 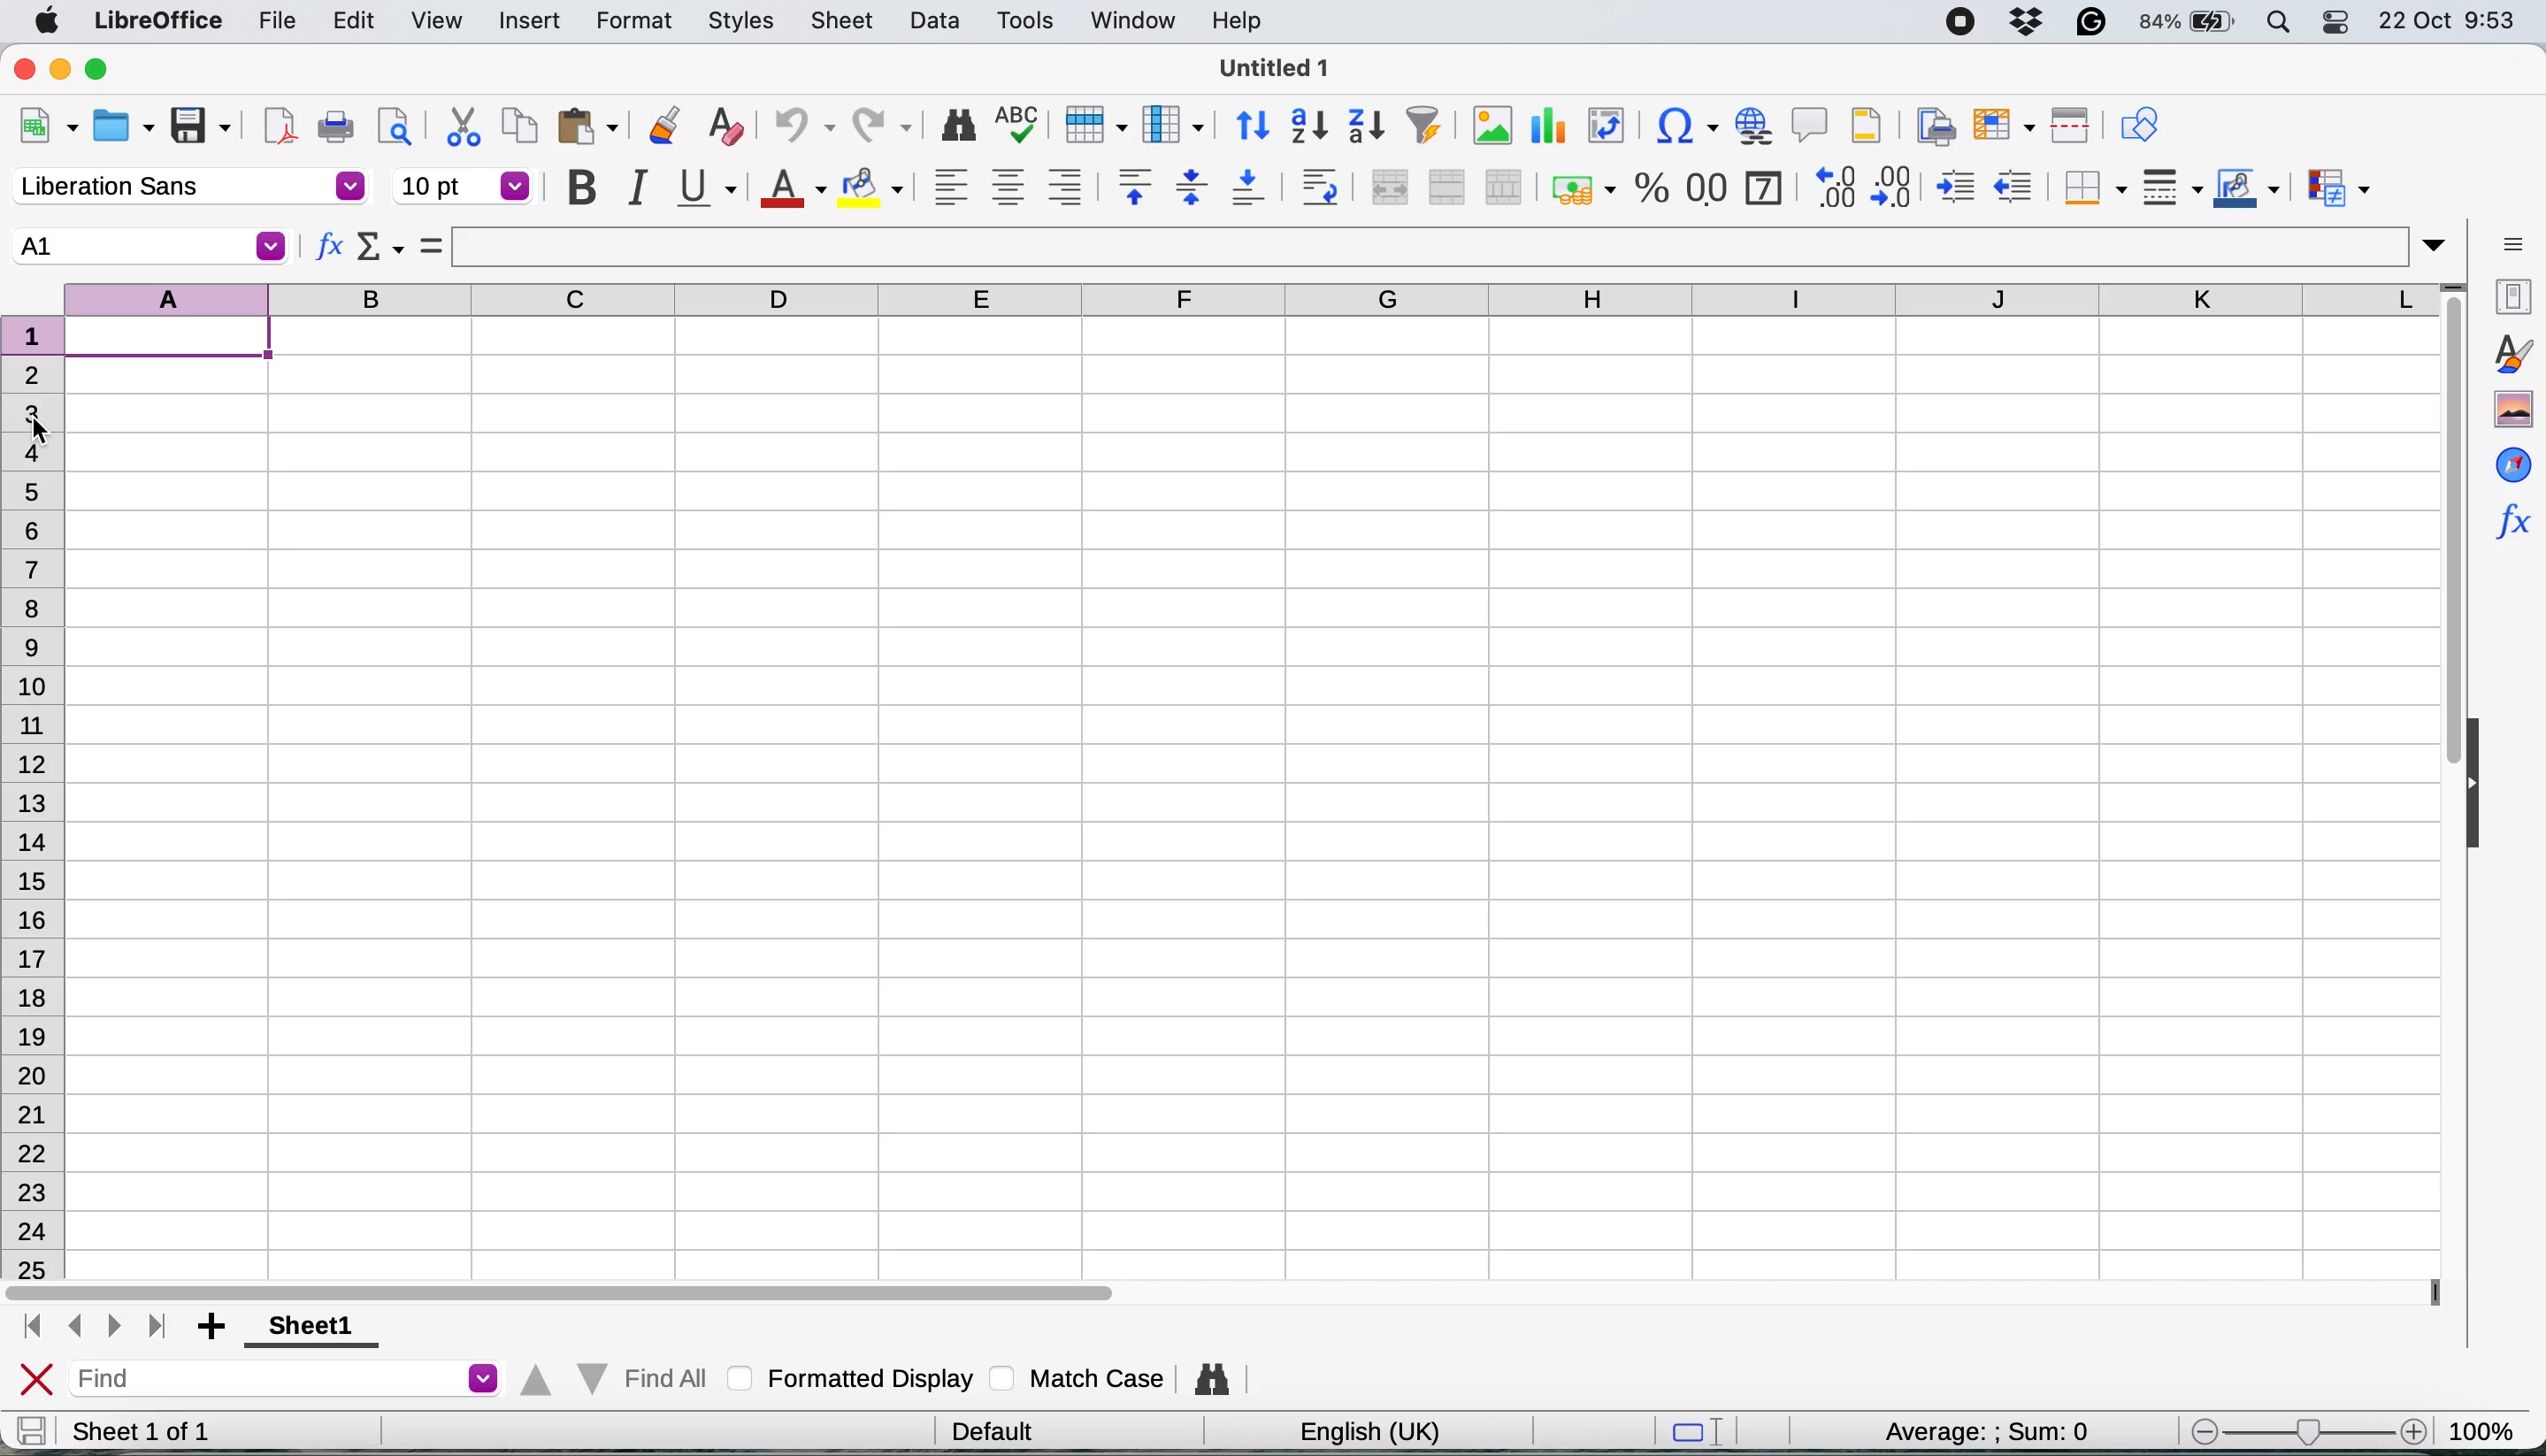 What do you see at coordinates (1708, 186) in the screenshot?
I see `format as number` at bounding box center [1708, 186].